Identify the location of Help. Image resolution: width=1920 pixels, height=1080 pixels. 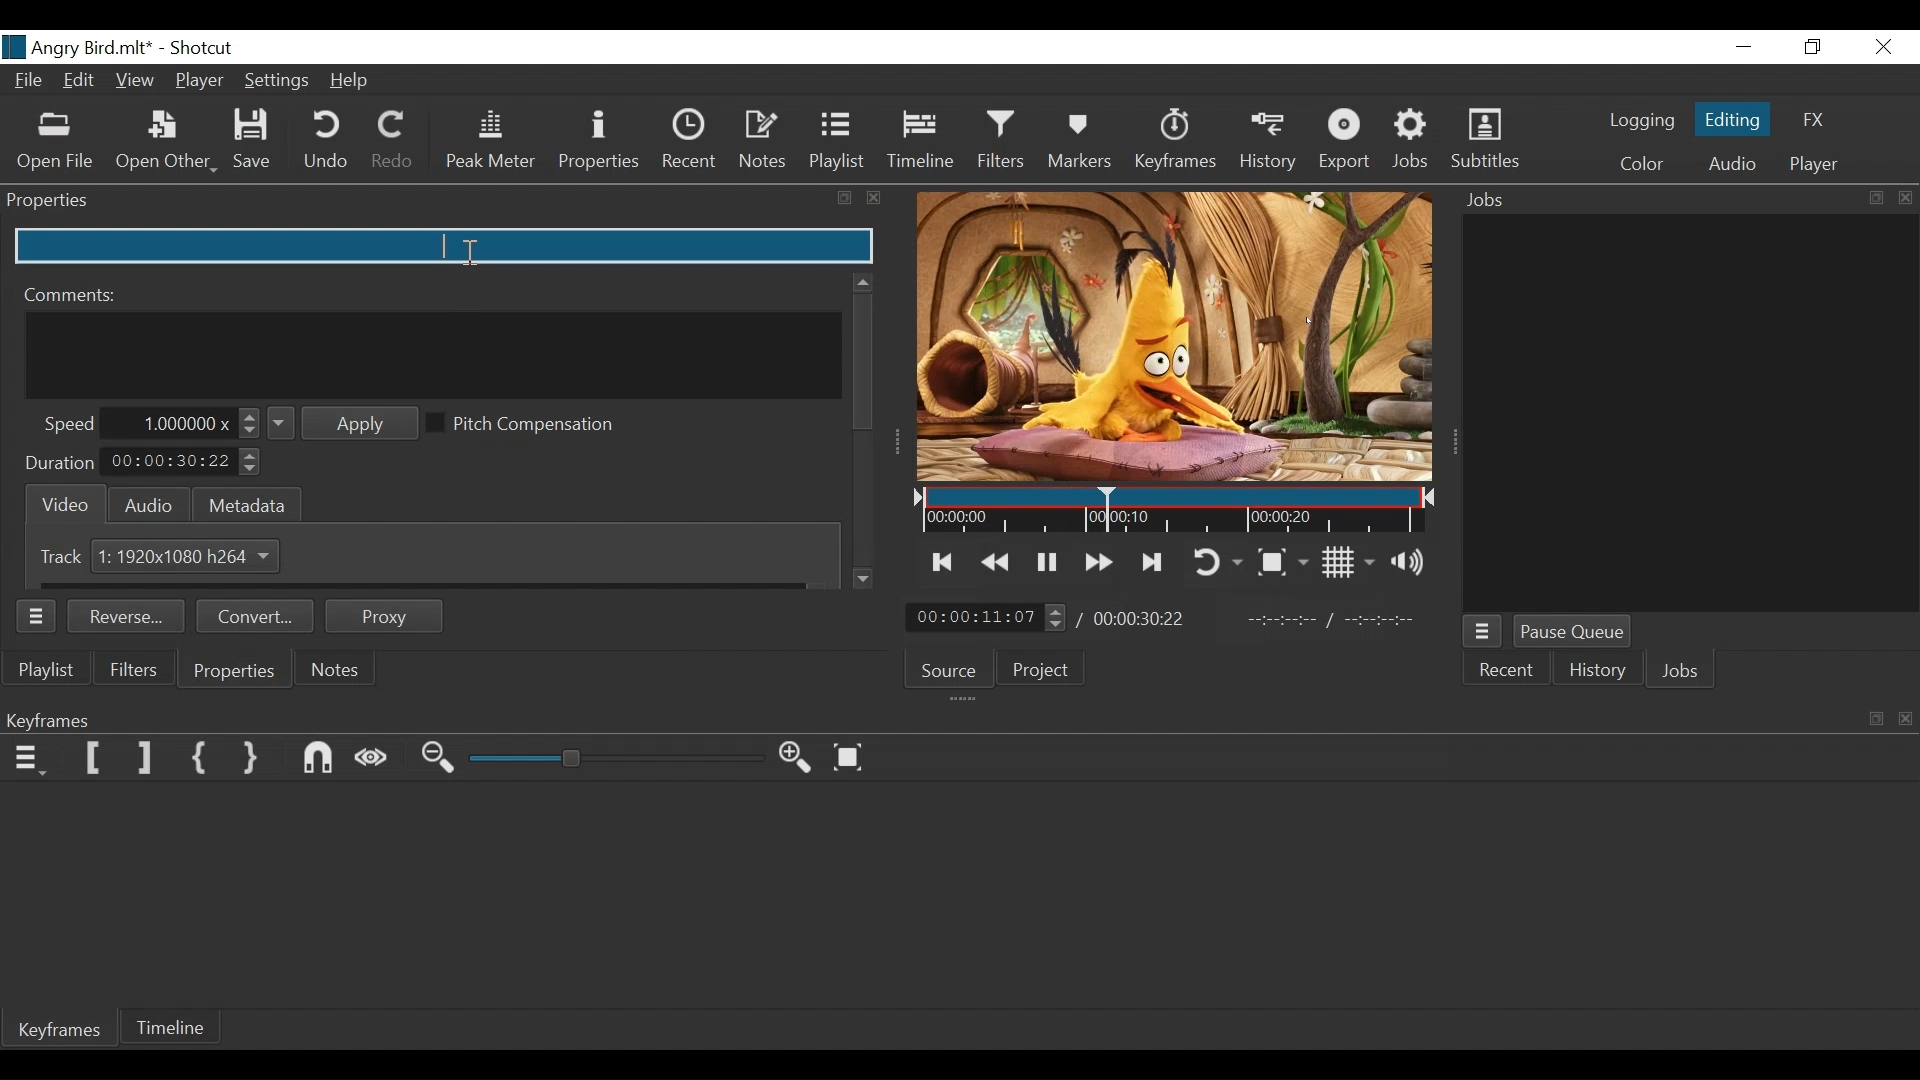
(352, 82).